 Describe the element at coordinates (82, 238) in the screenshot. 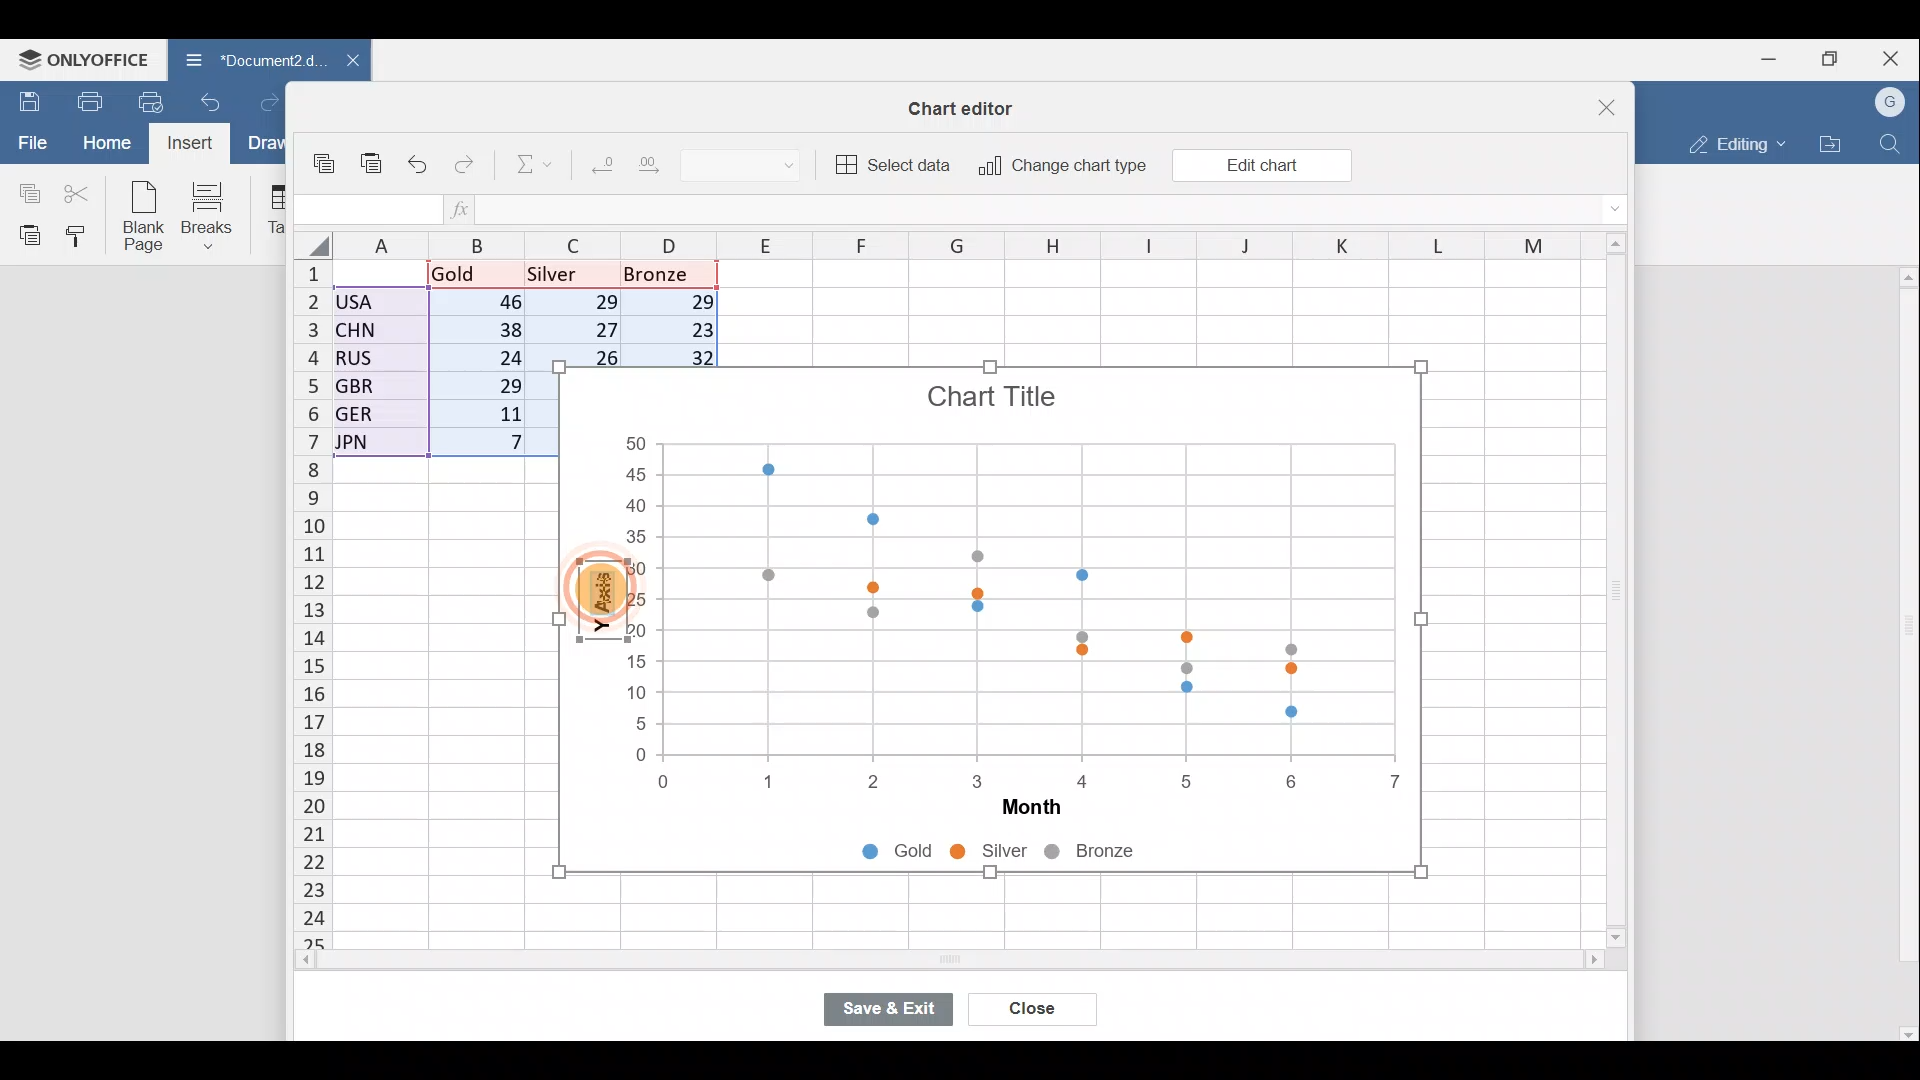

I see `Copy style` at that location.